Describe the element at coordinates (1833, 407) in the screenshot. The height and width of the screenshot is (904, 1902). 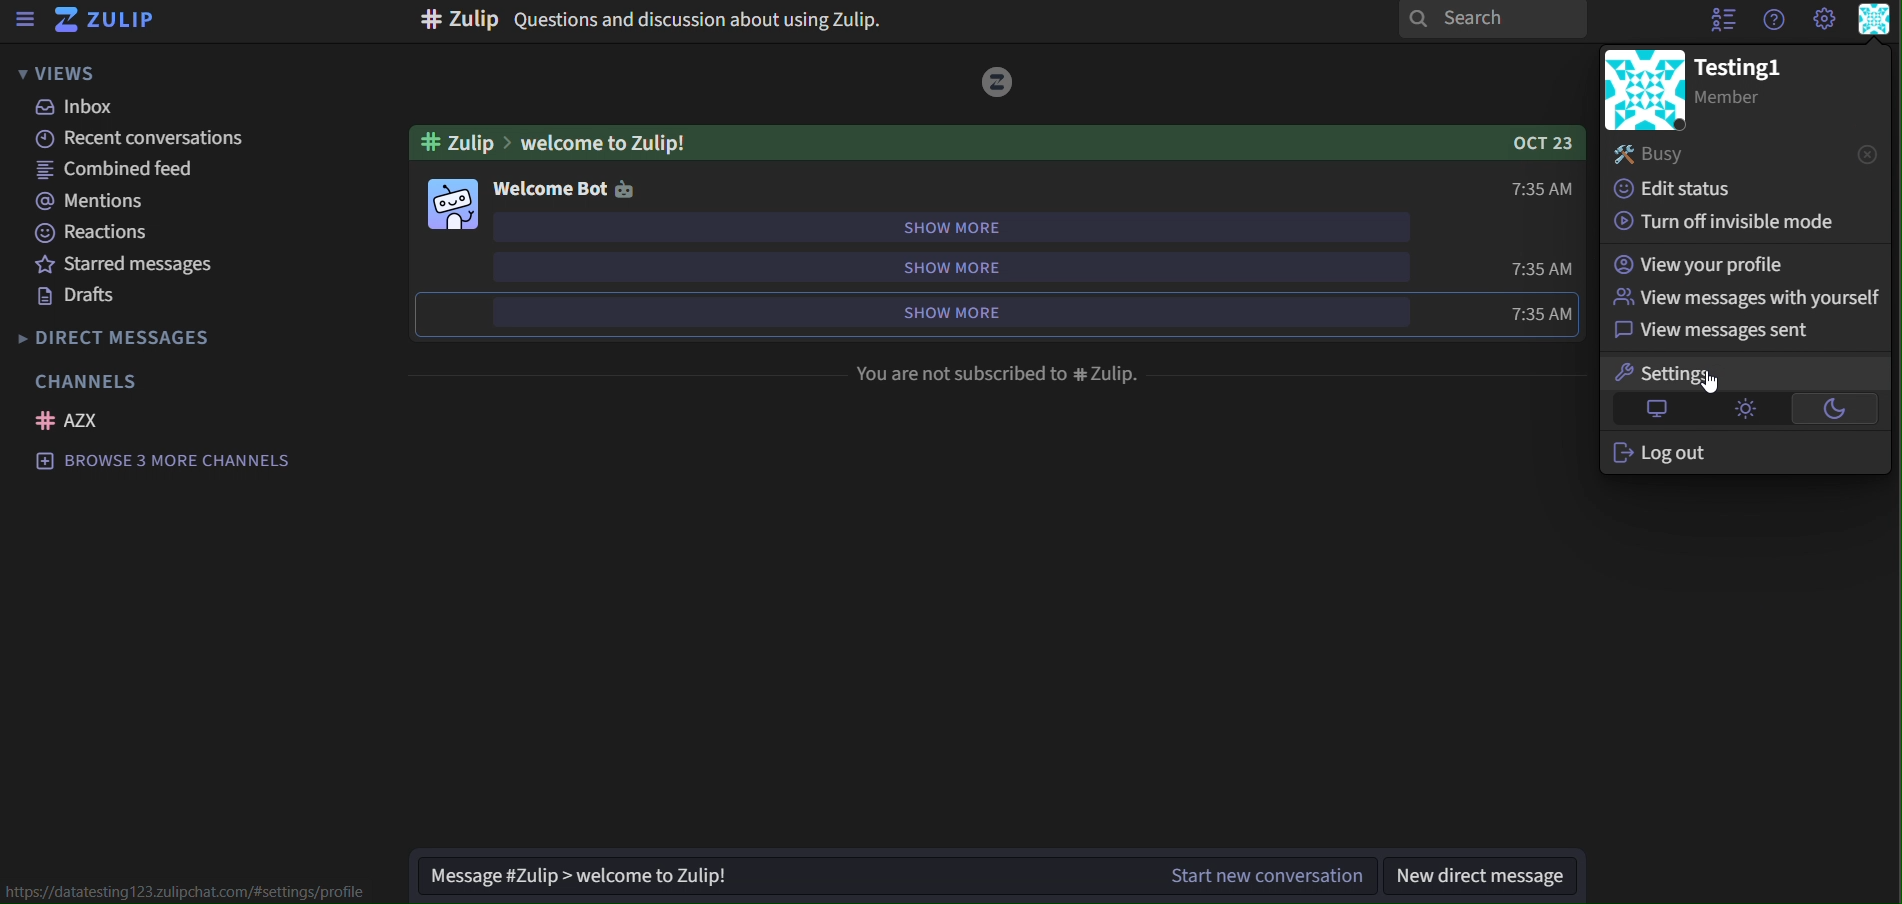
I see `dark theme` at that location.